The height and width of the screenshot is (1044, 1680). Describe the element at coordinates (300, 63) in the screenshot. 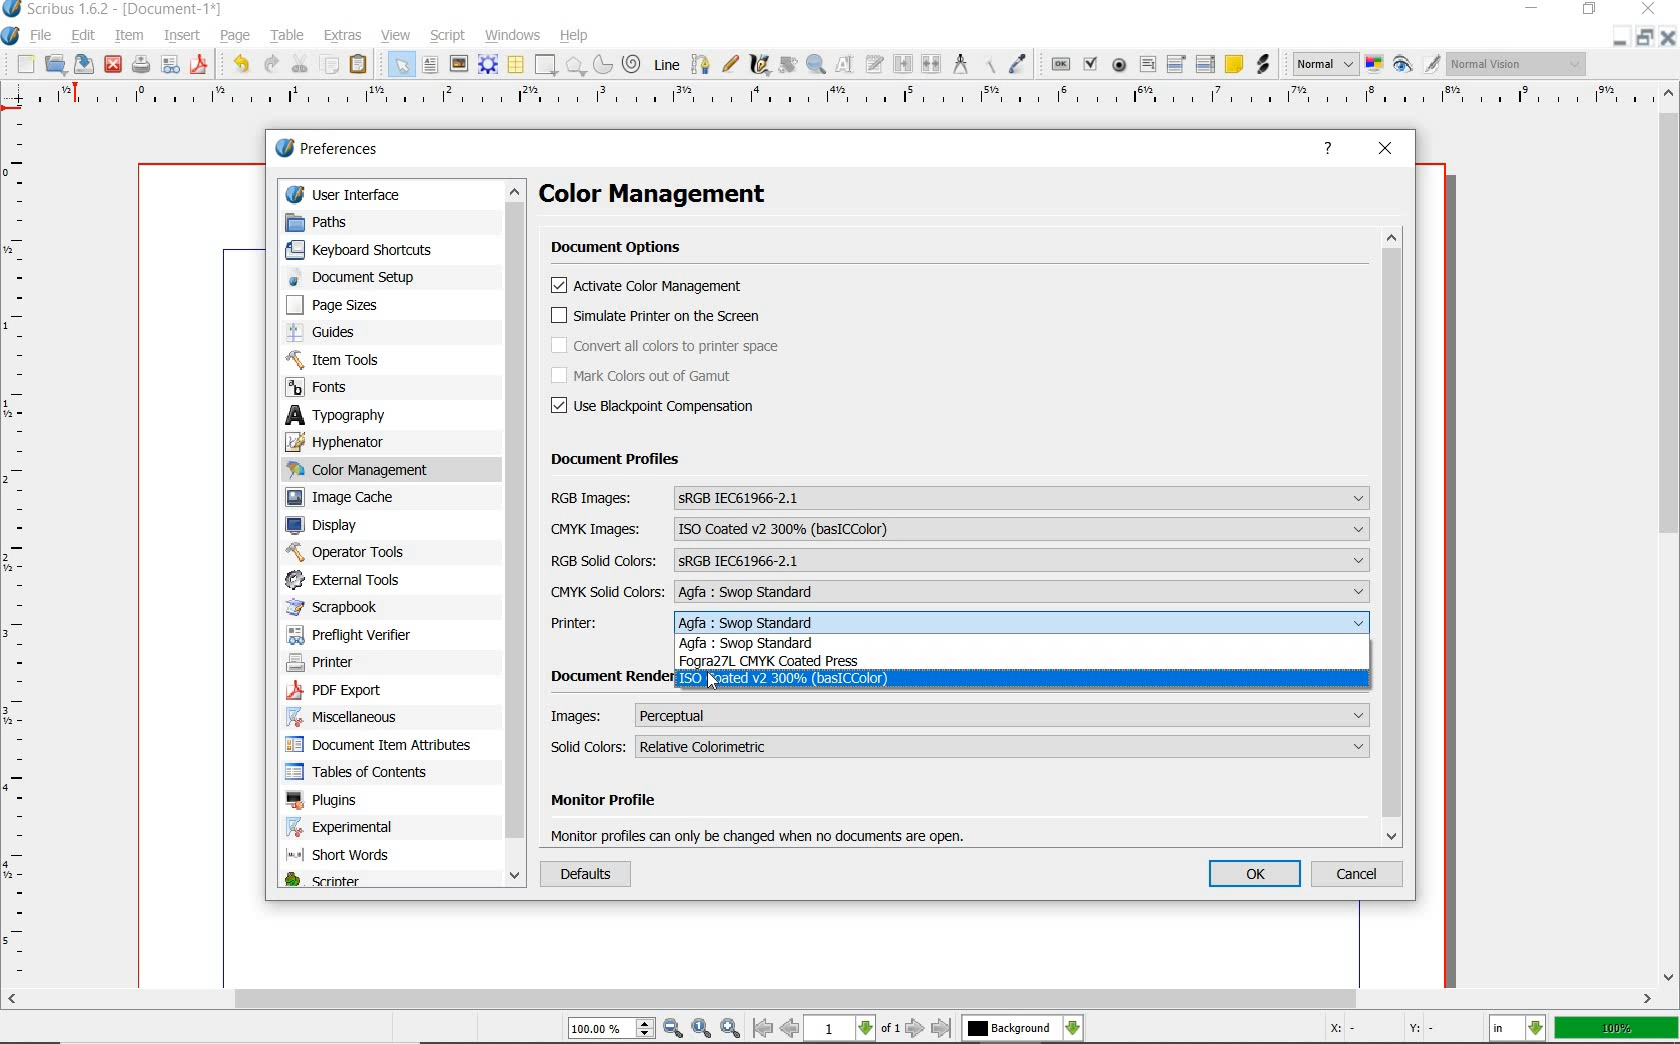

I see `cut` at that location.